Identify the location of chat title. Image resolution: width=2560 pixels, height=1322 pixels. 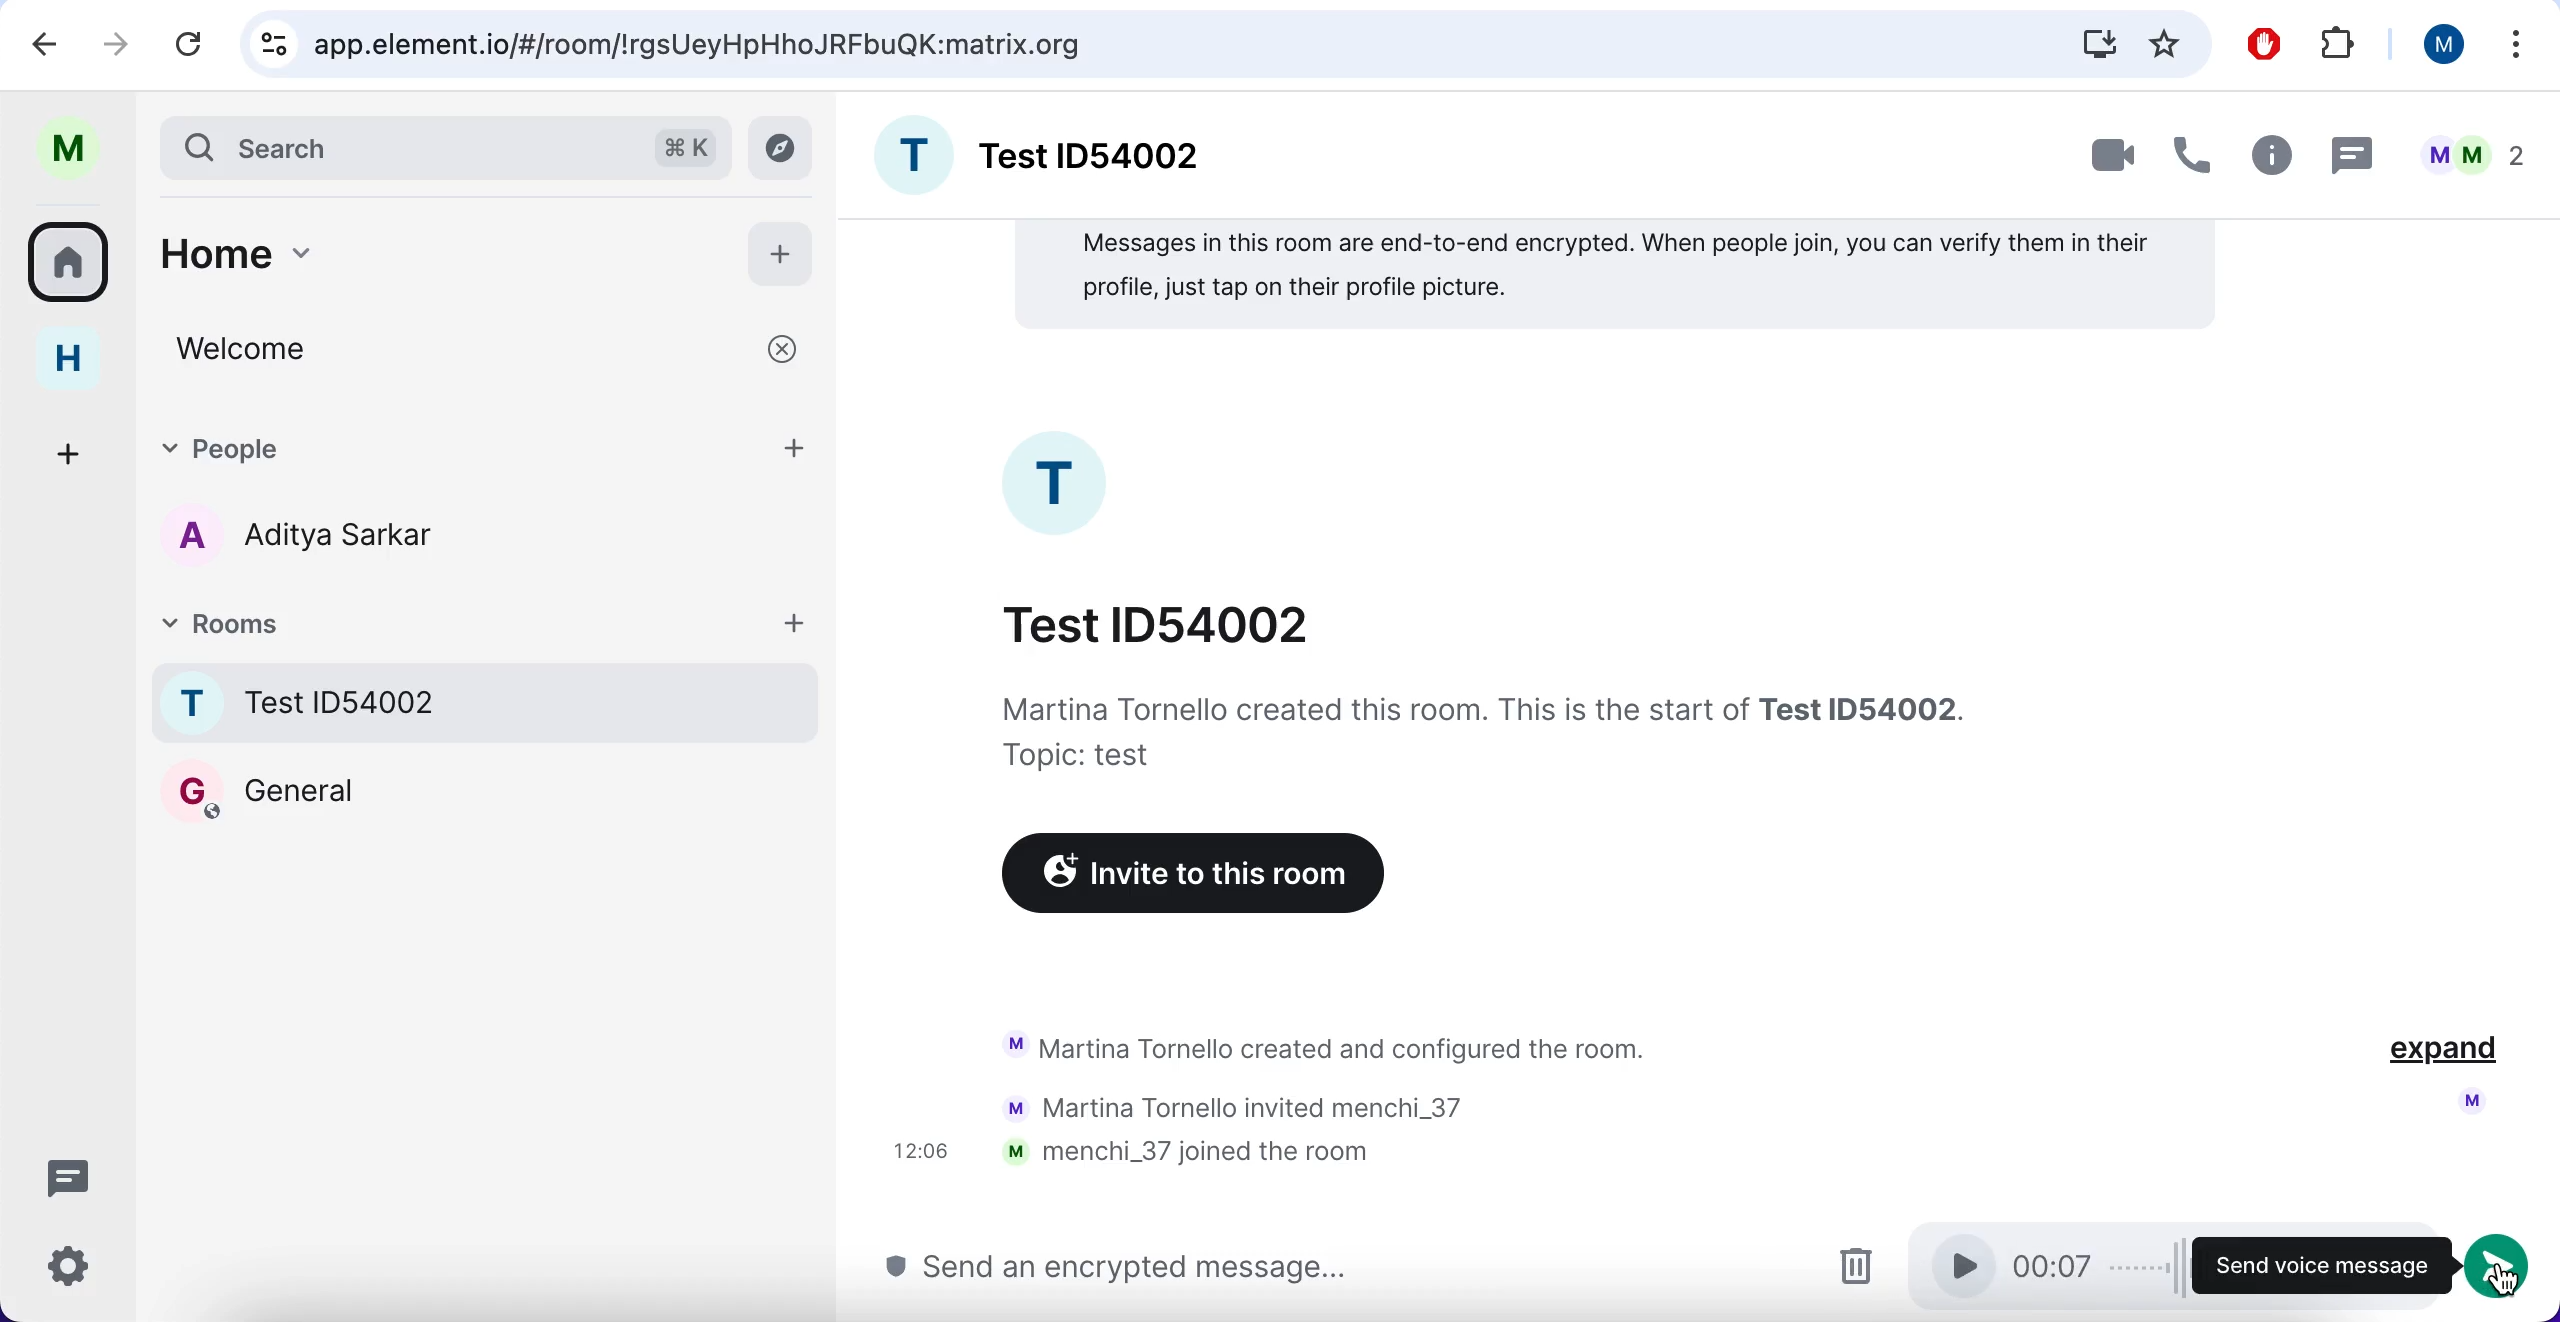
(1160, 622).